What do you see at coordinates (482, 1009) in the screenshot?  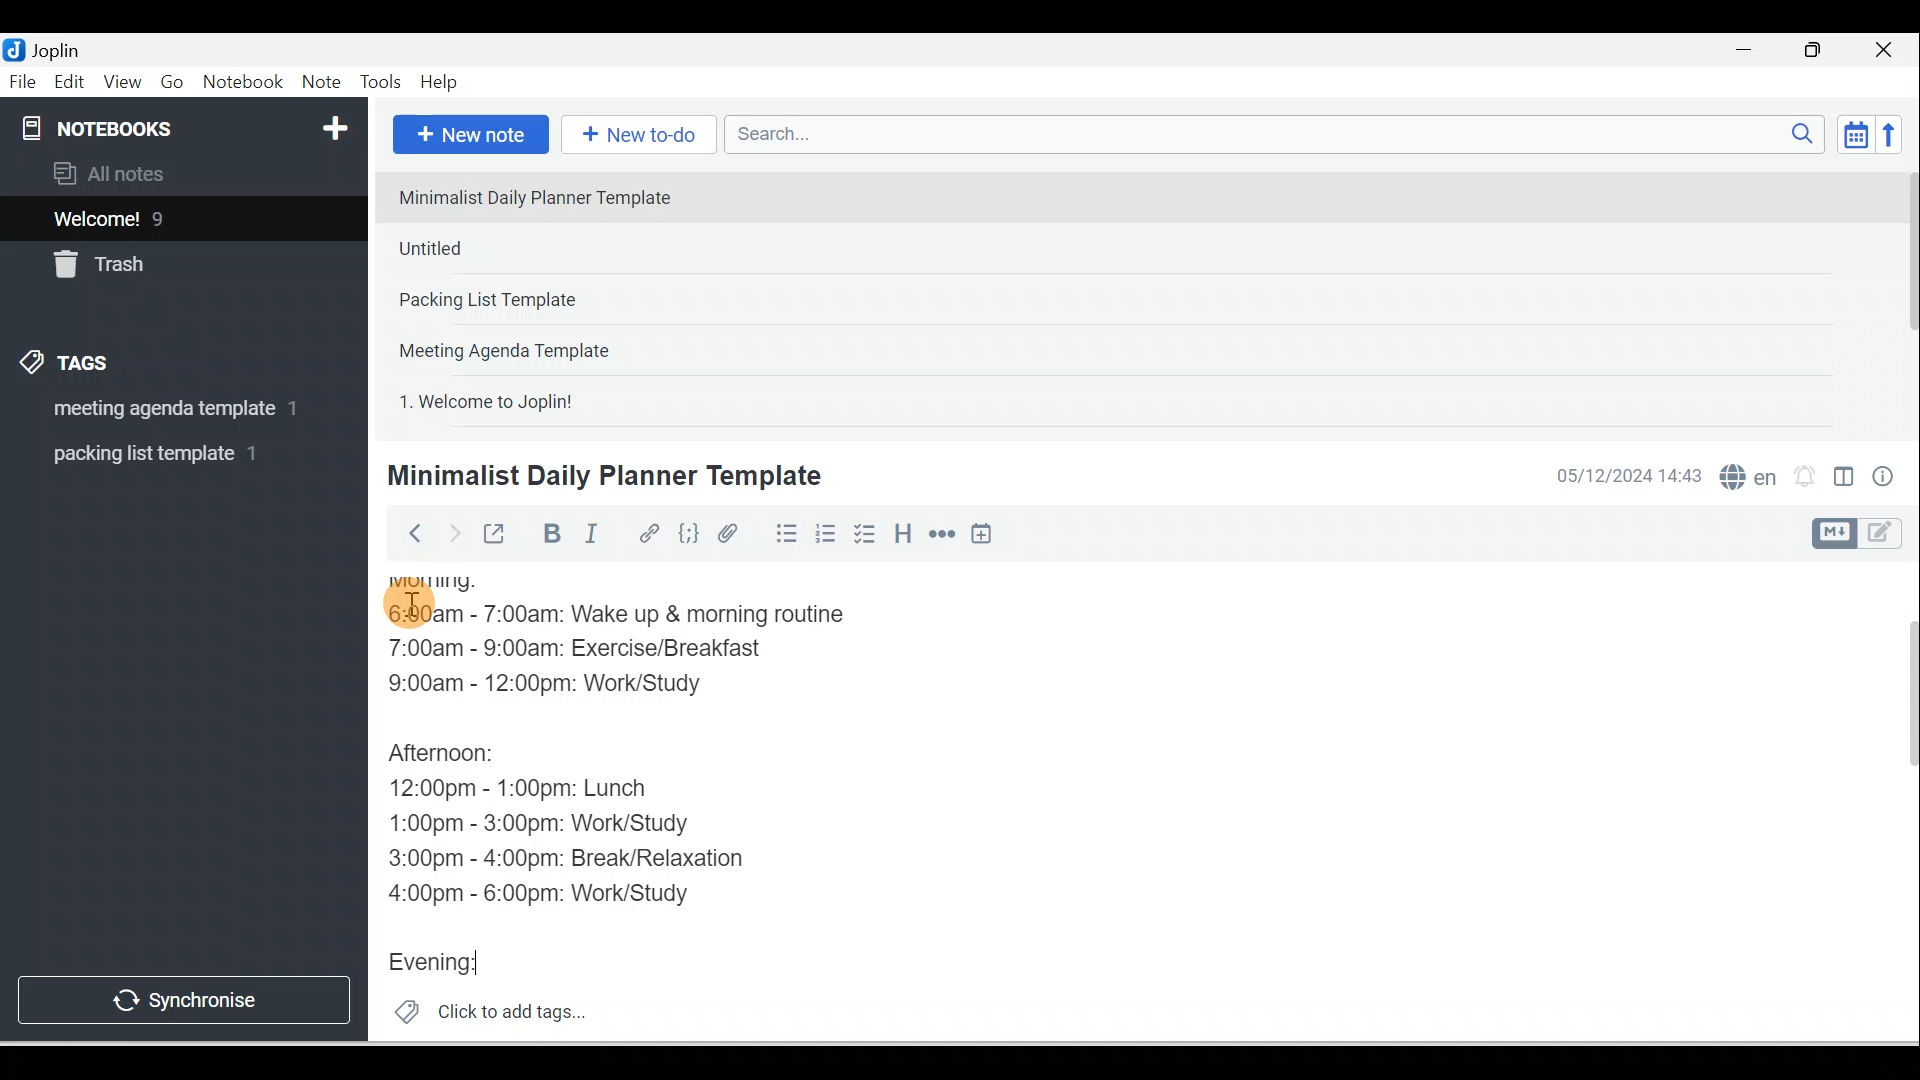 I see `Click to add tags` at bounding box center [482, 1009].